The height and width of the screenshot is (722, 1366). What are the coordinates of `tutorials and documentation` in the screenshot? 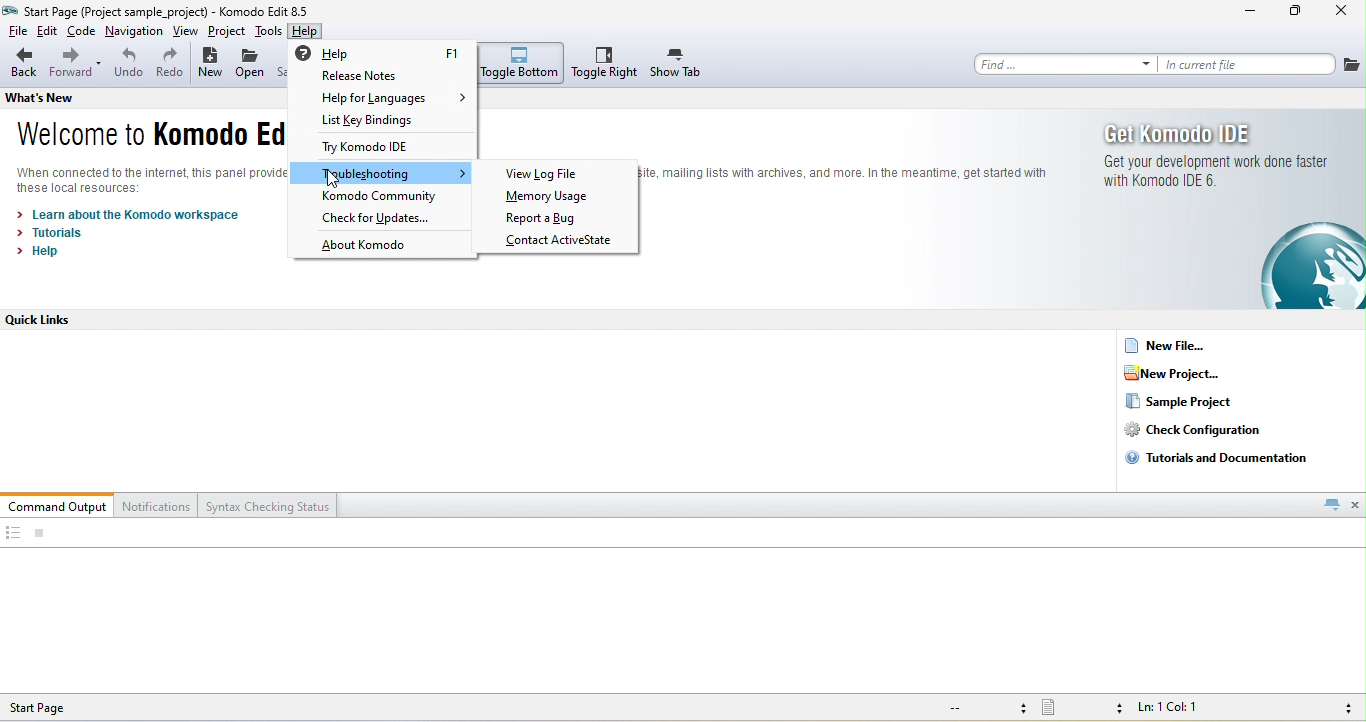 It's located at (1222, 457).